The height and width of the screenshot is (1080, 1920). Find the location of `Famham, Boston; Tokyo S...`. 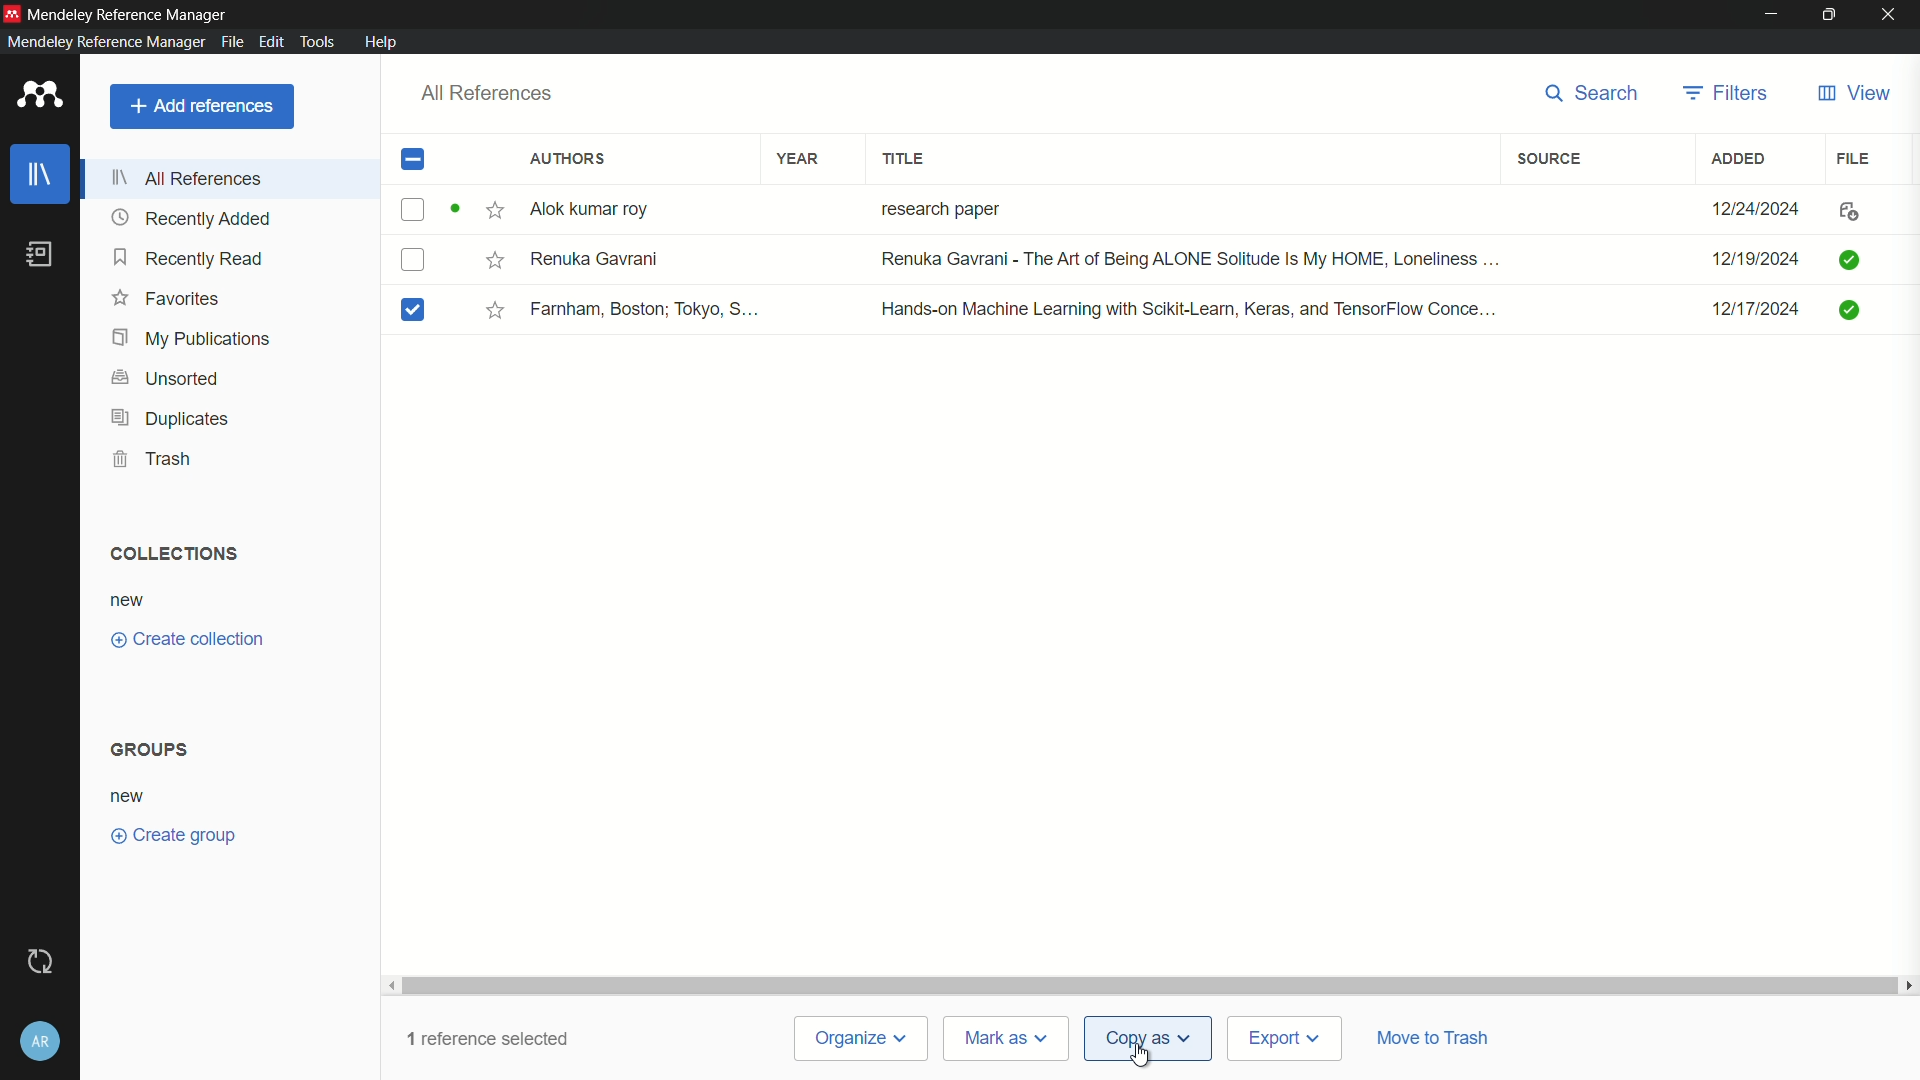

Famham, Boston; Tokyo S... is located at coordinates (649, 309).